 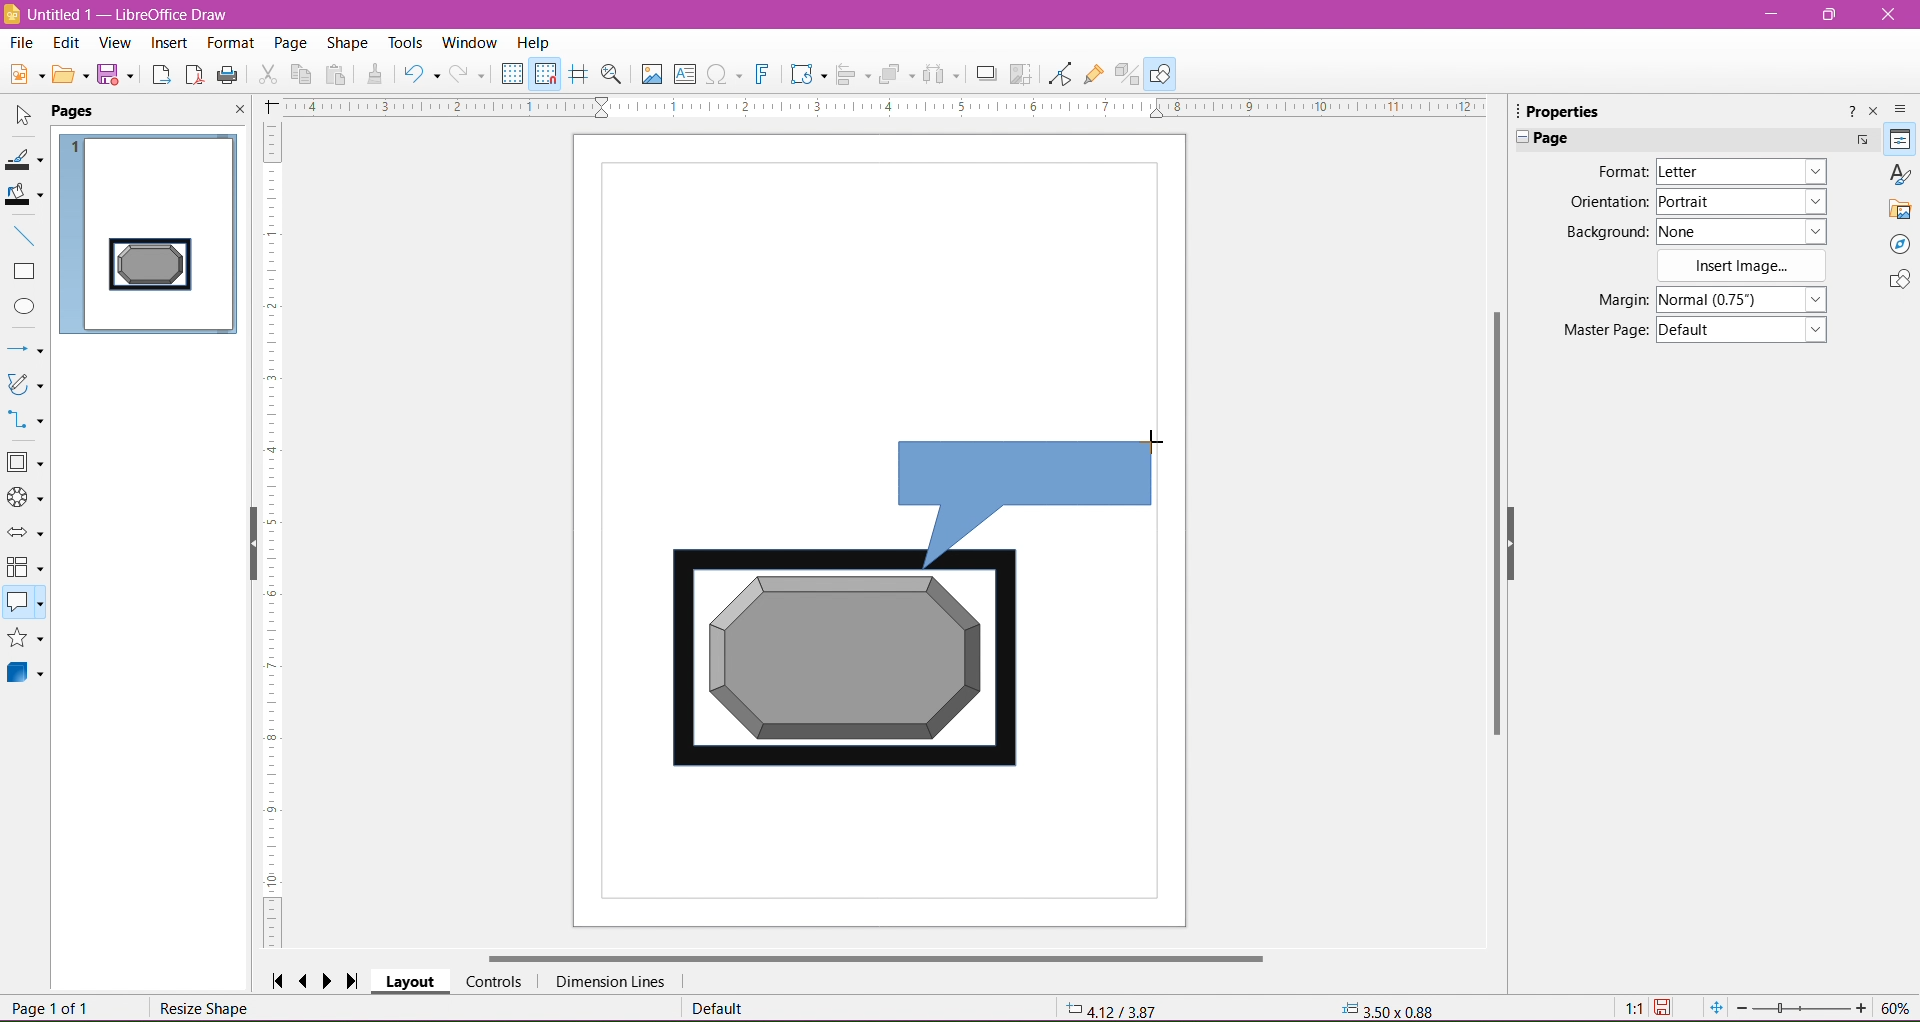 What do you see at coordinates (1899, 140) in the screenshot?
I see `Properties` at bounding box center [1899, 140].